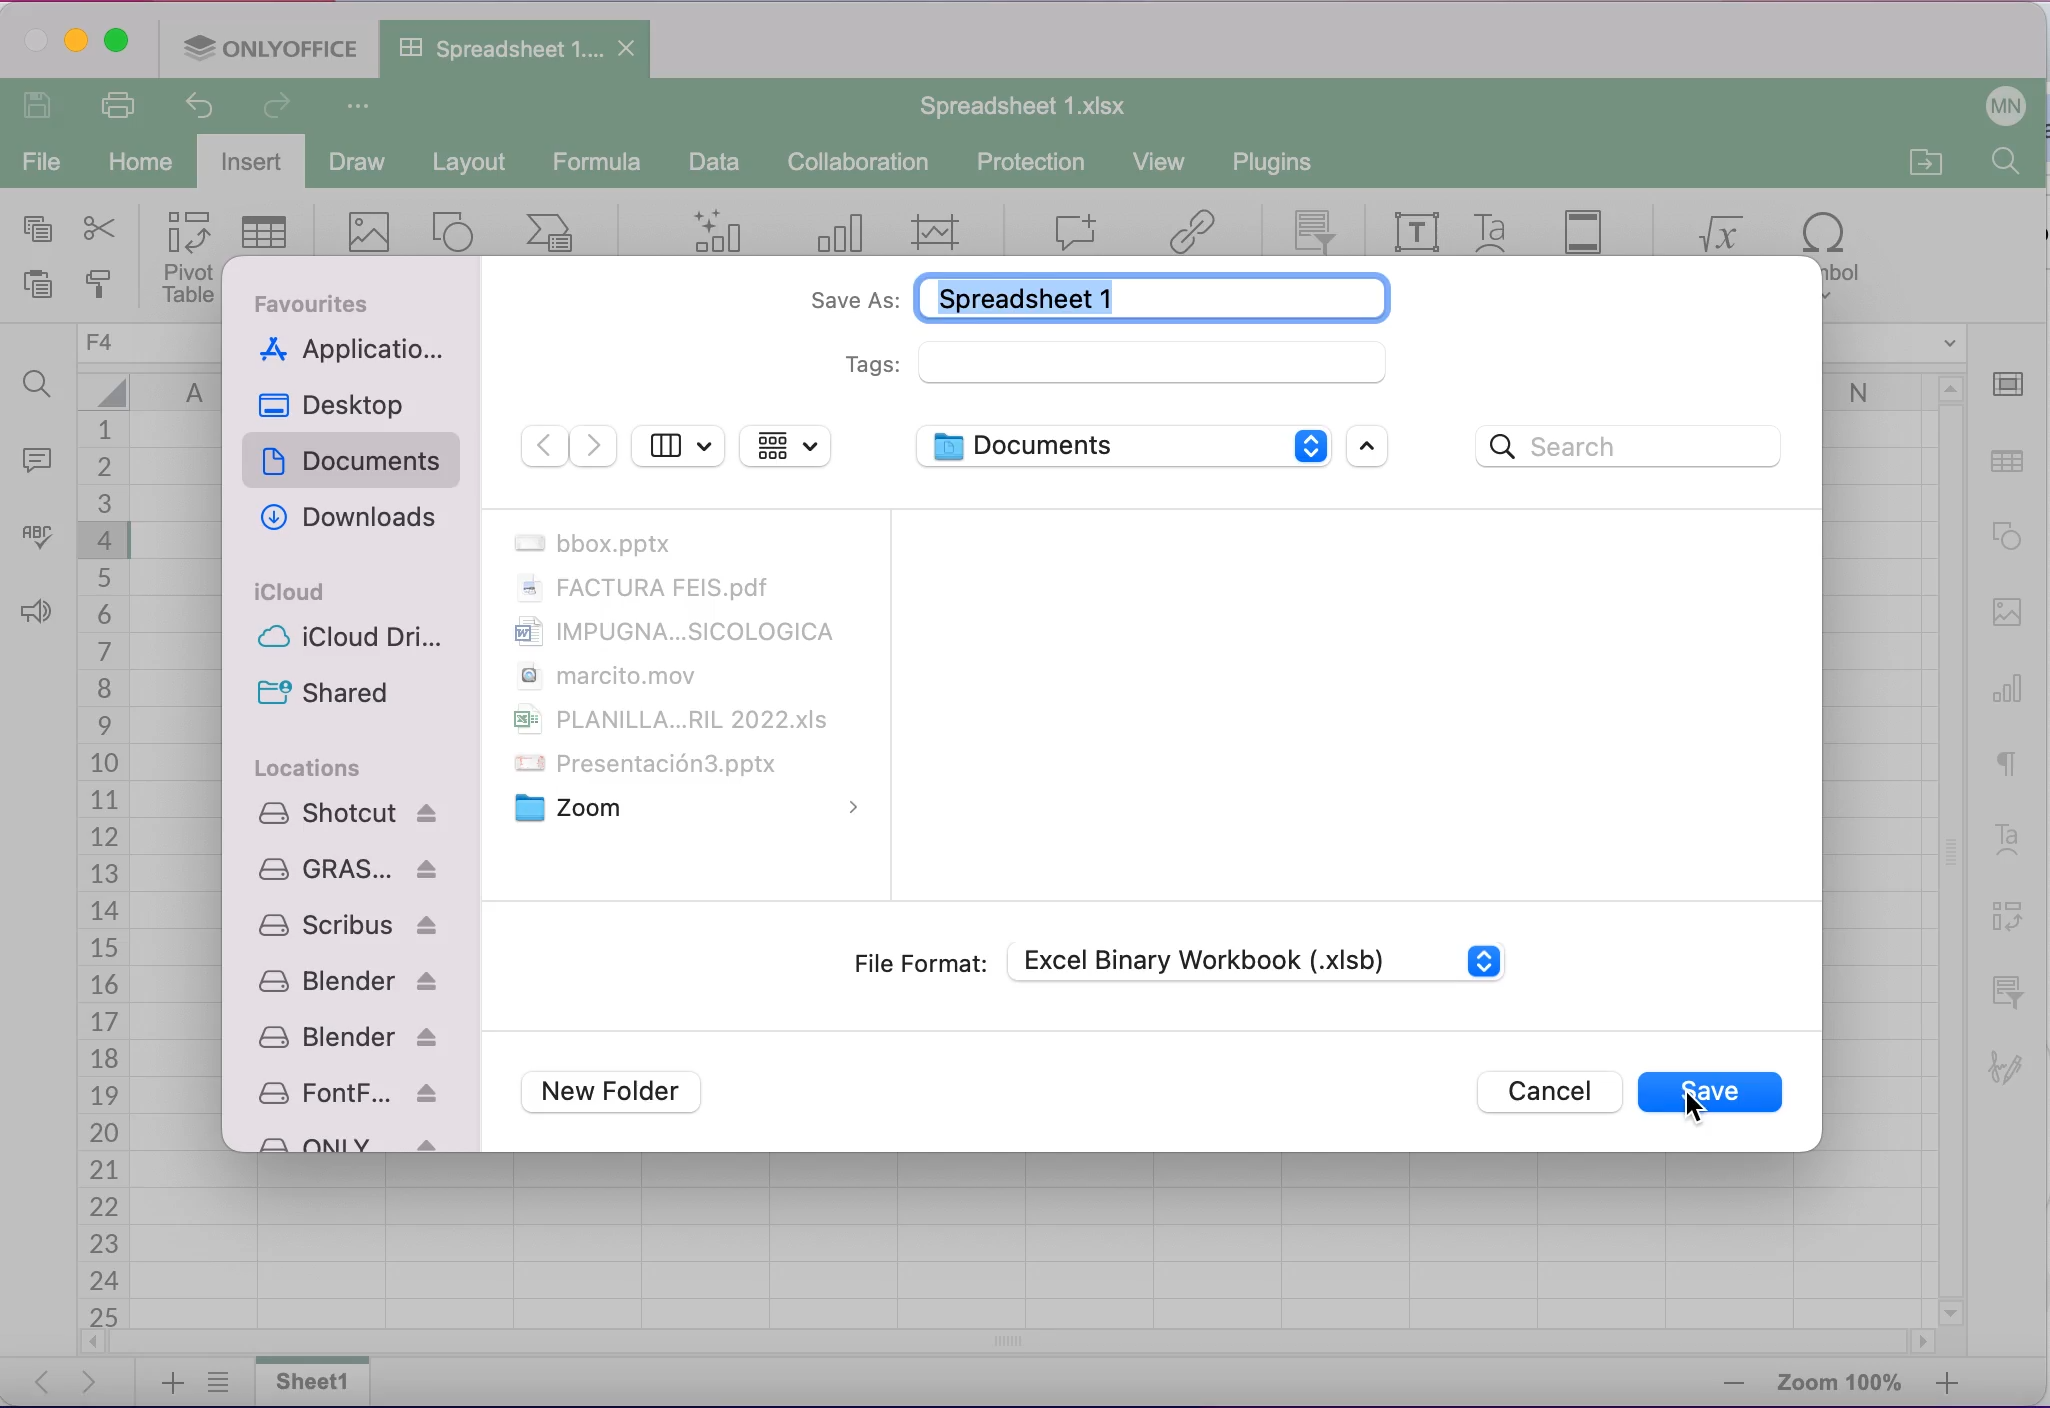 The image size is (2050, 1408). I want to click on previous, so click(542, 447).